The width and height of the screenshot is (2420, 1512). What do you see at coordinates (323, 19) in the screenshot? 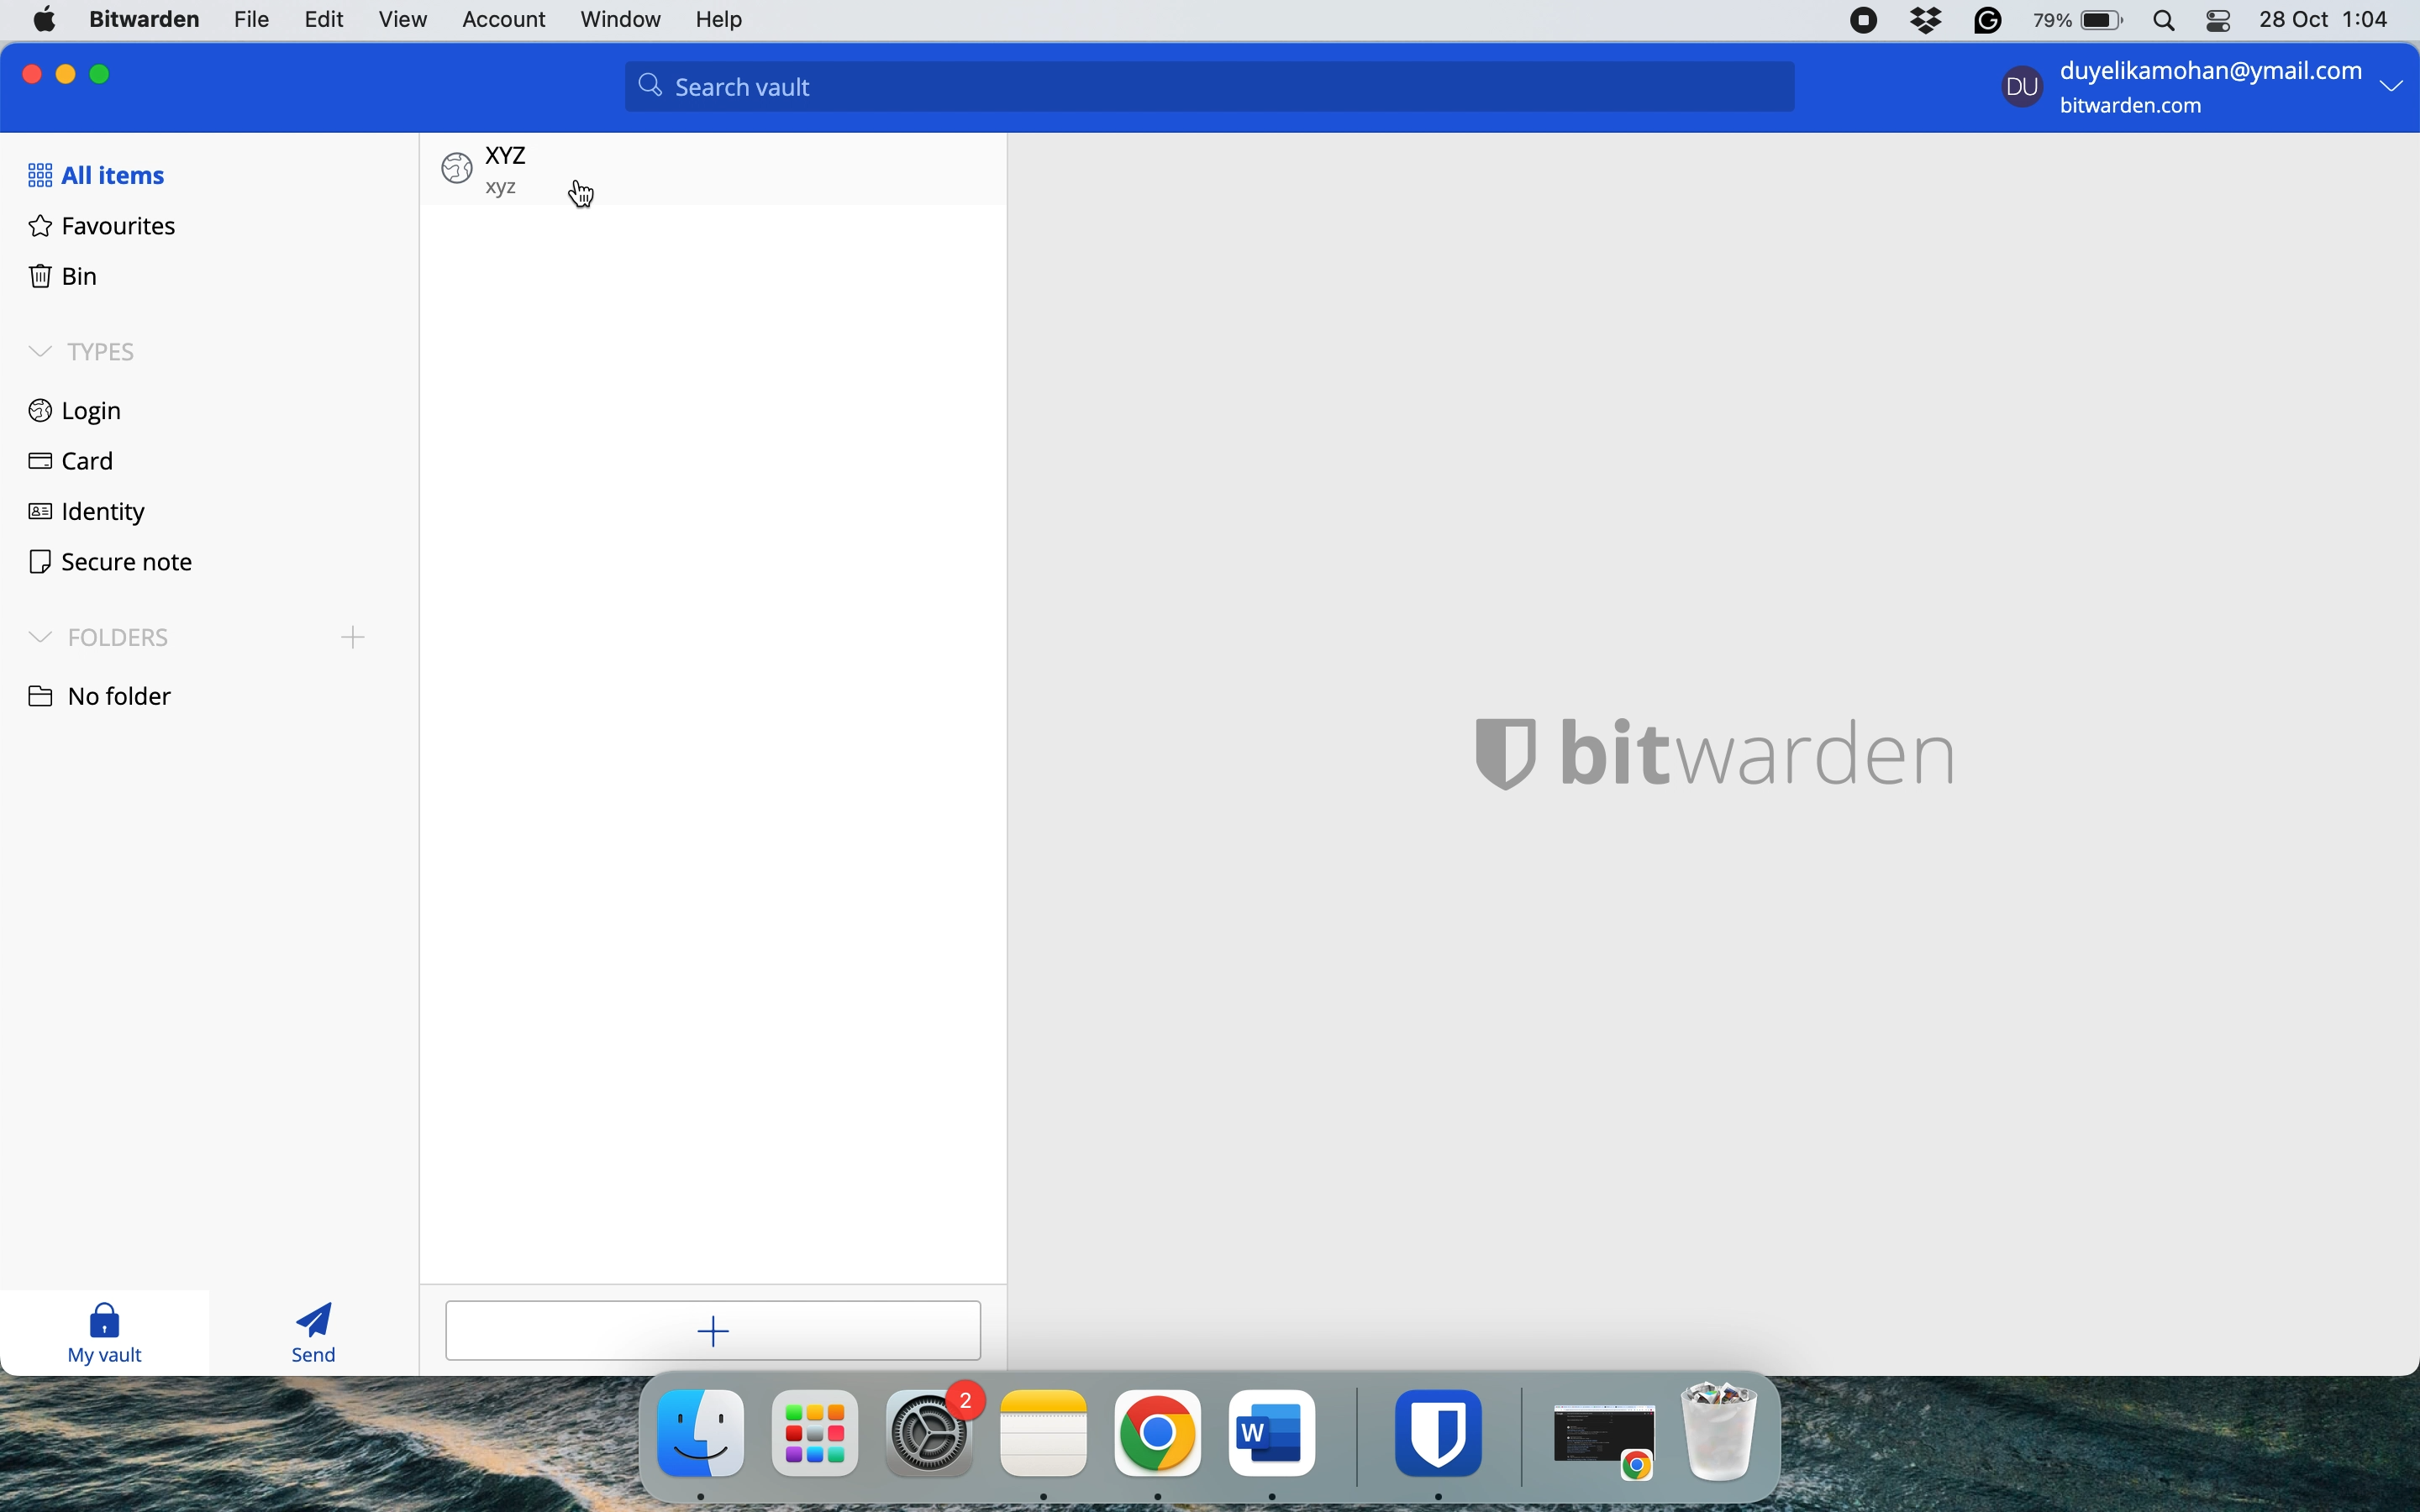
I see `edit` at bounding box center [323, 19].